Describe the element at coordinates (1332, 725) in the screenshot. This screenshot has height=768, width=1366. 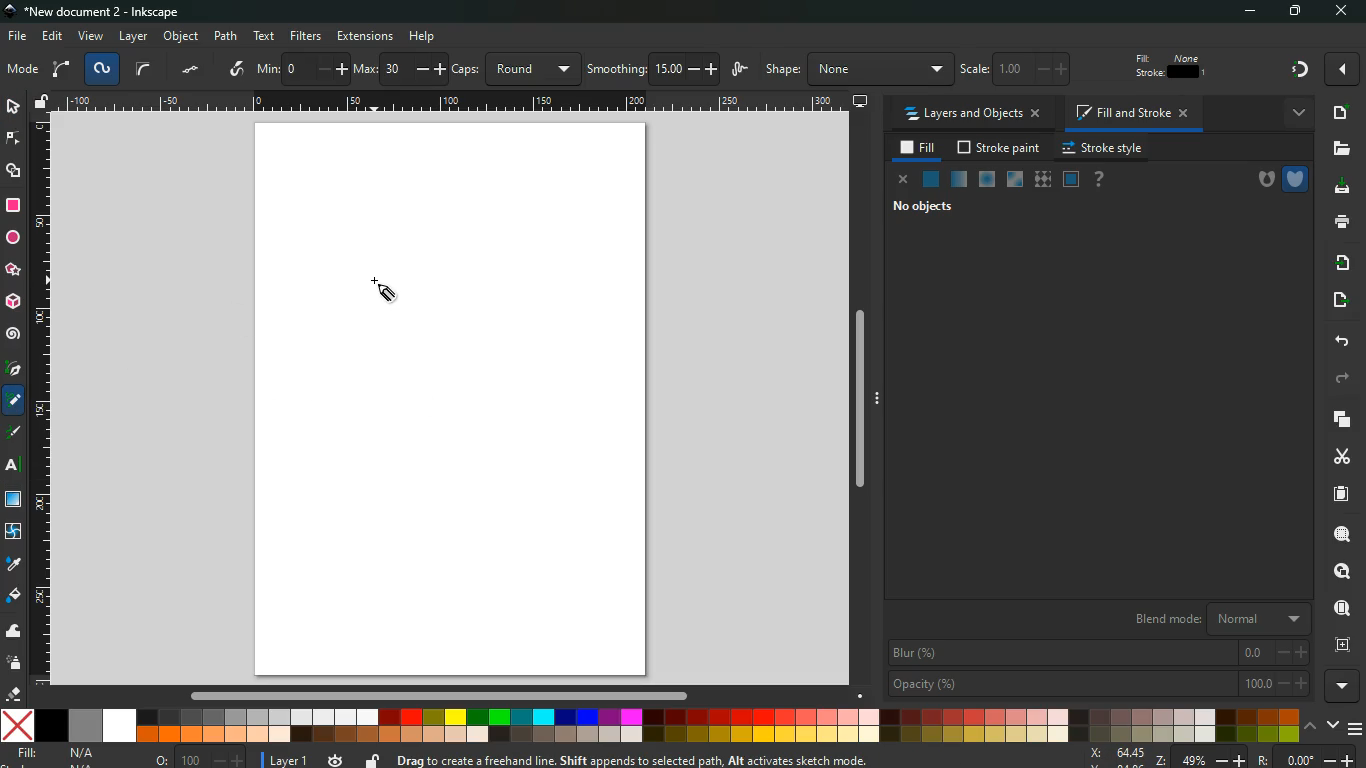
I see `down` at that location.